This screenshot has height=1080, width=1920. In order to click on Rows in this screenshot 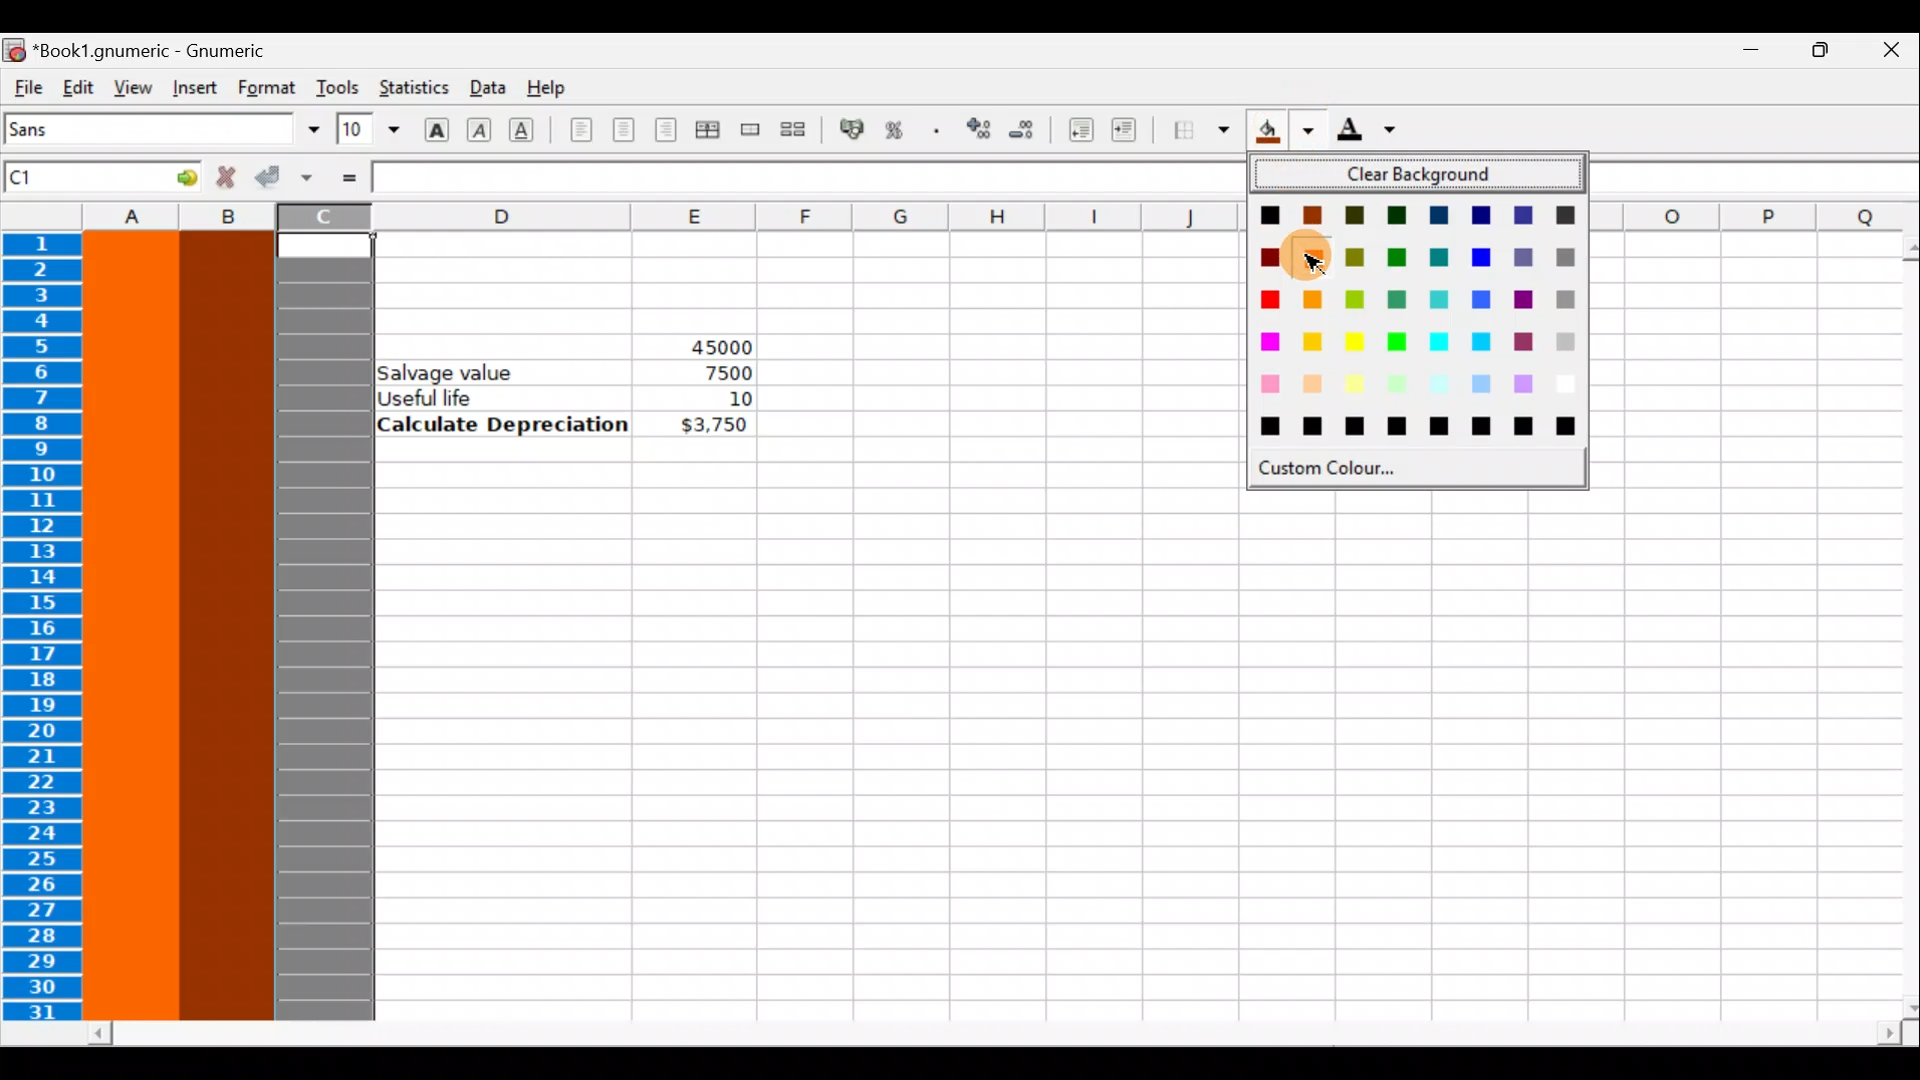, I will do `click(47, 629)`.